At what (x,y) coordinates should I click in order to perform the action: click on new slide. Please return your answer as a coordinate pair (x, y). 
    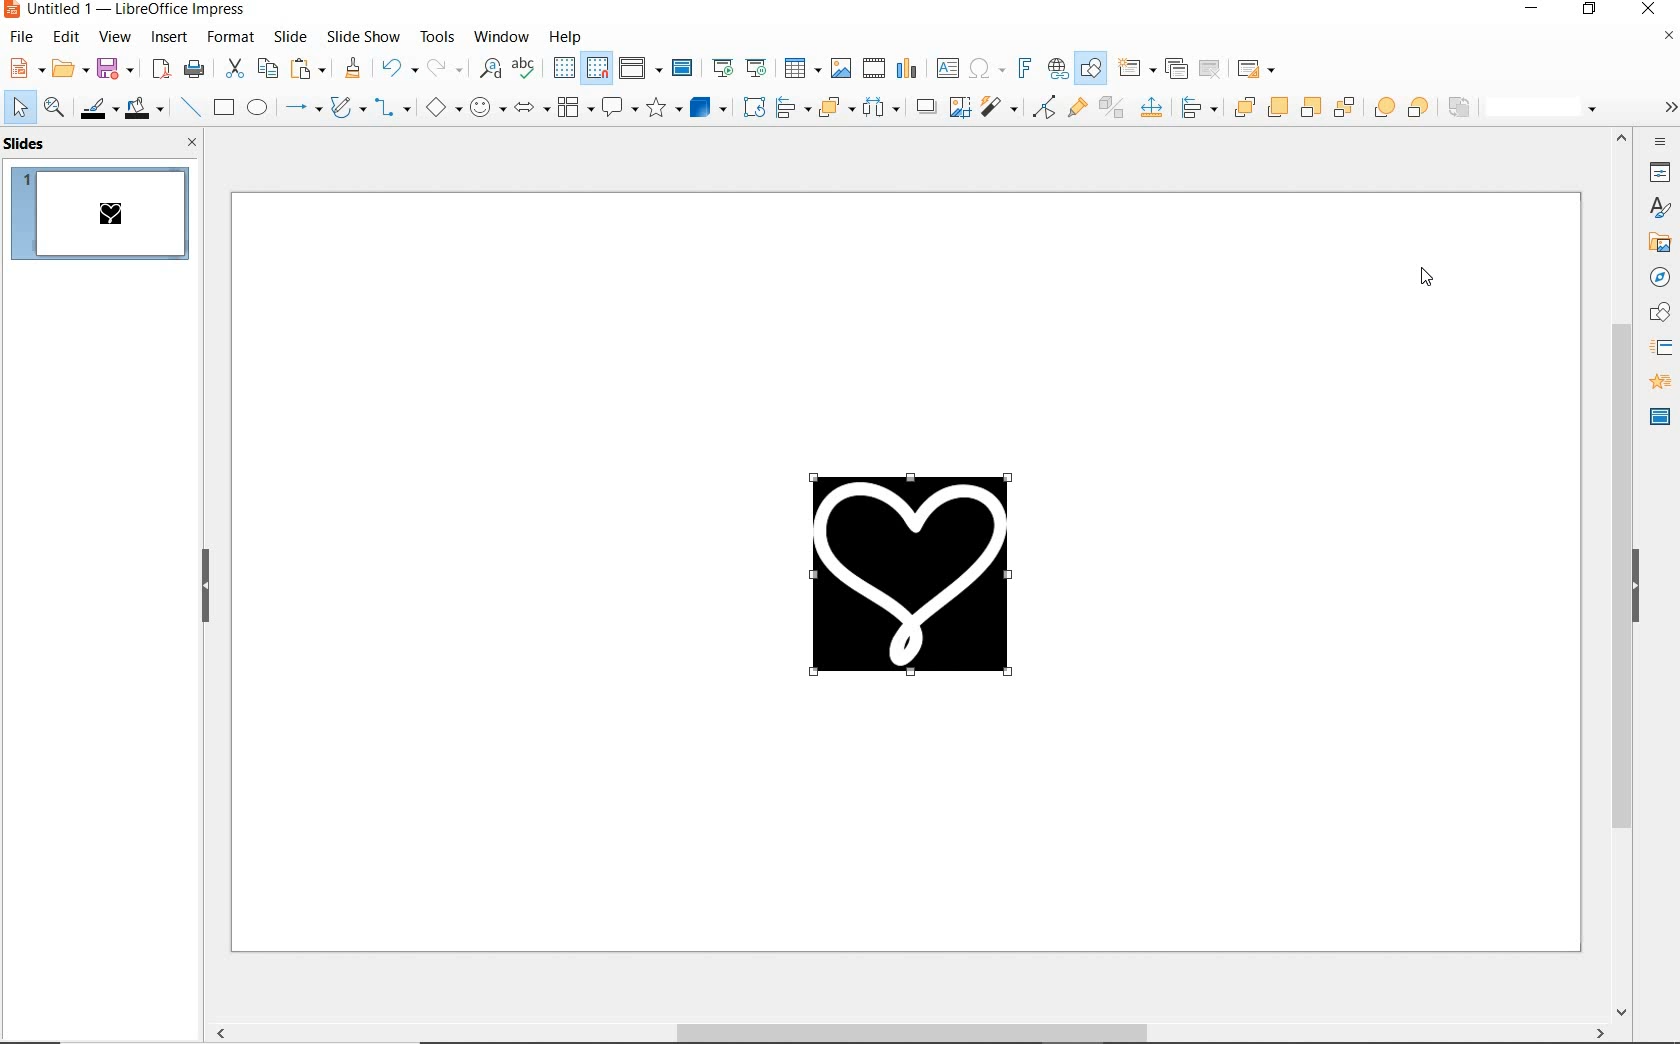
    Looking at the image, I should click on (1136, 68).